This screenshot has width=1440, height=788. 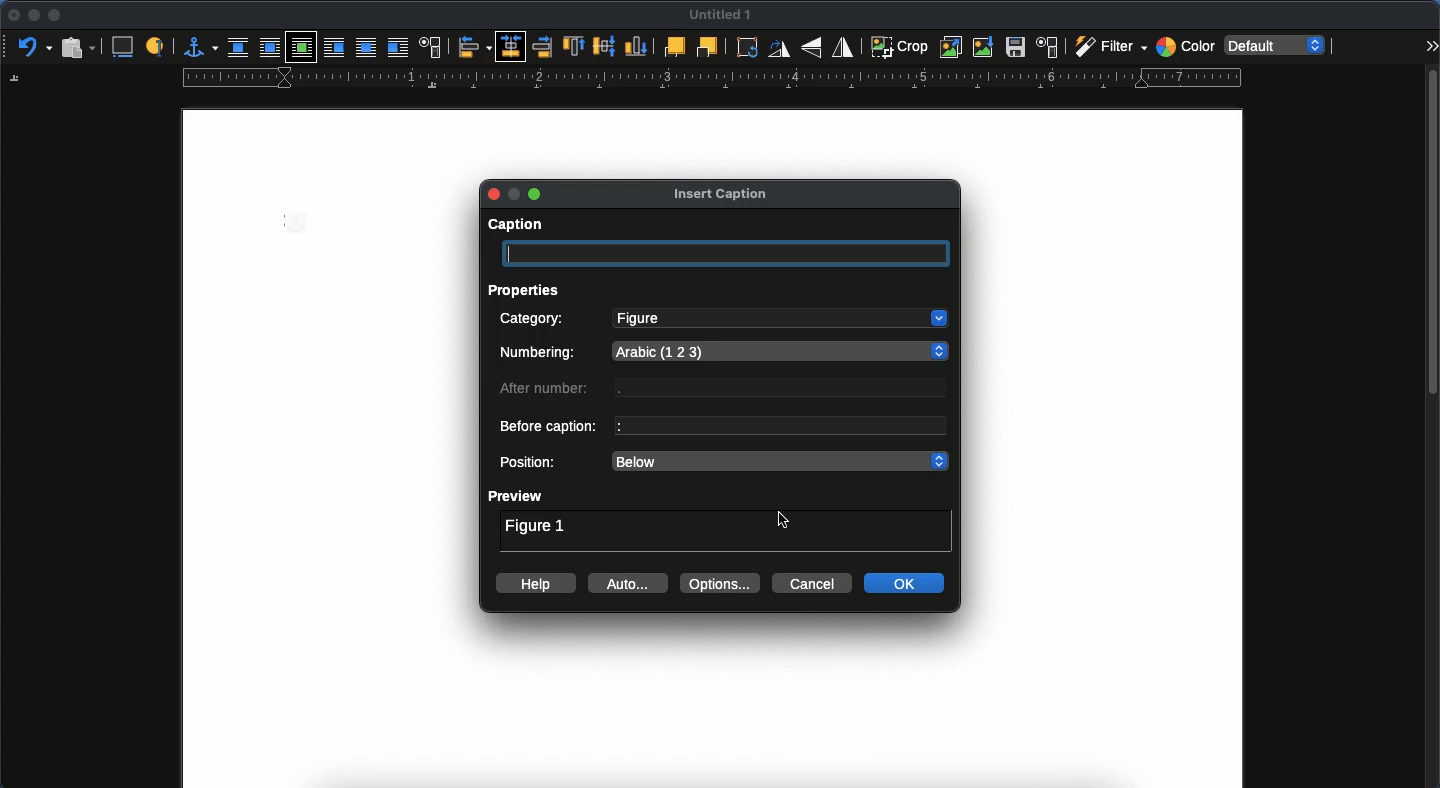 What do you see at coordinates (899, 46) in the screenshot?
I see `crop` at bounding box center [899, 46].